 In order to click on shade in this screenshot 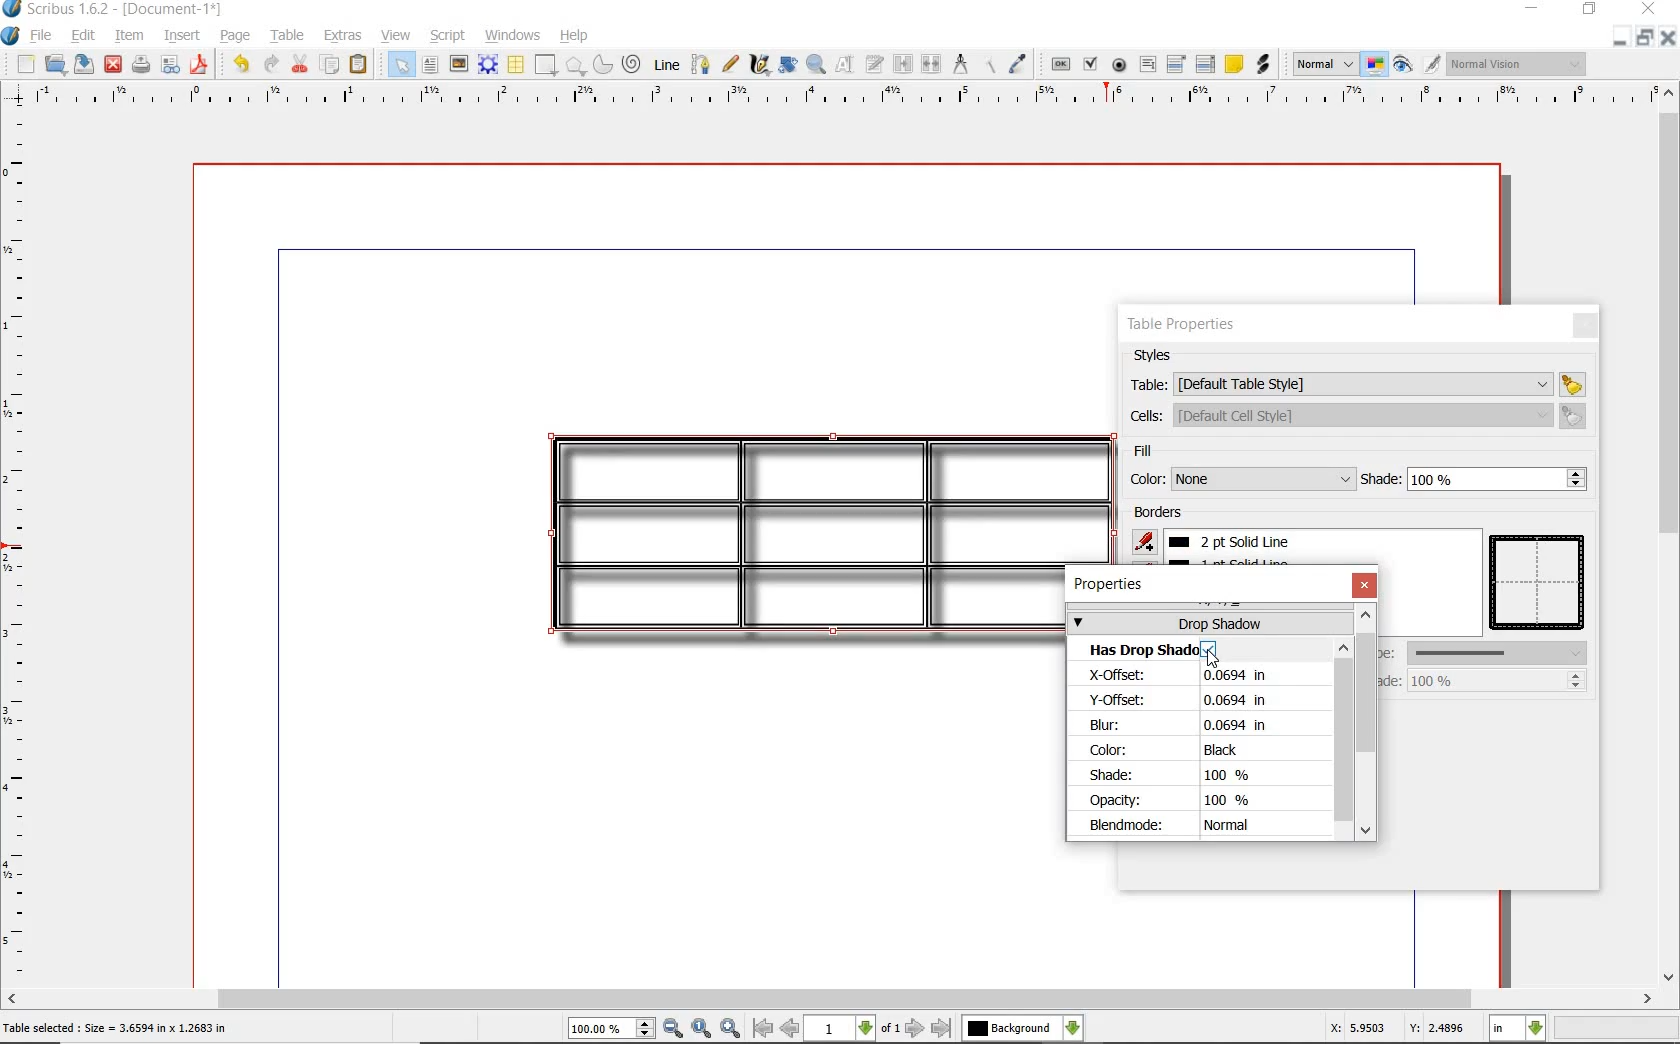, I will do `click(1477, 680)`.